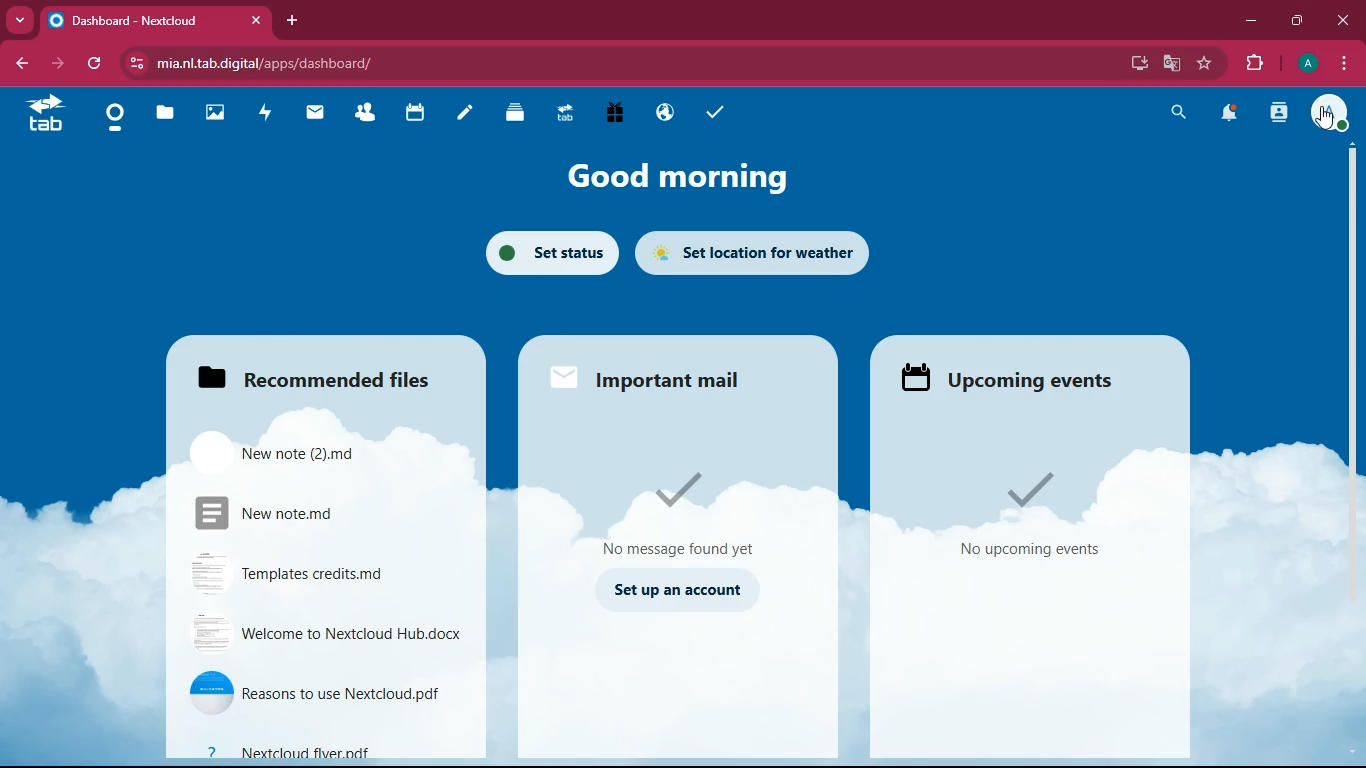  I want to click on maximize, so click(1298, 22).